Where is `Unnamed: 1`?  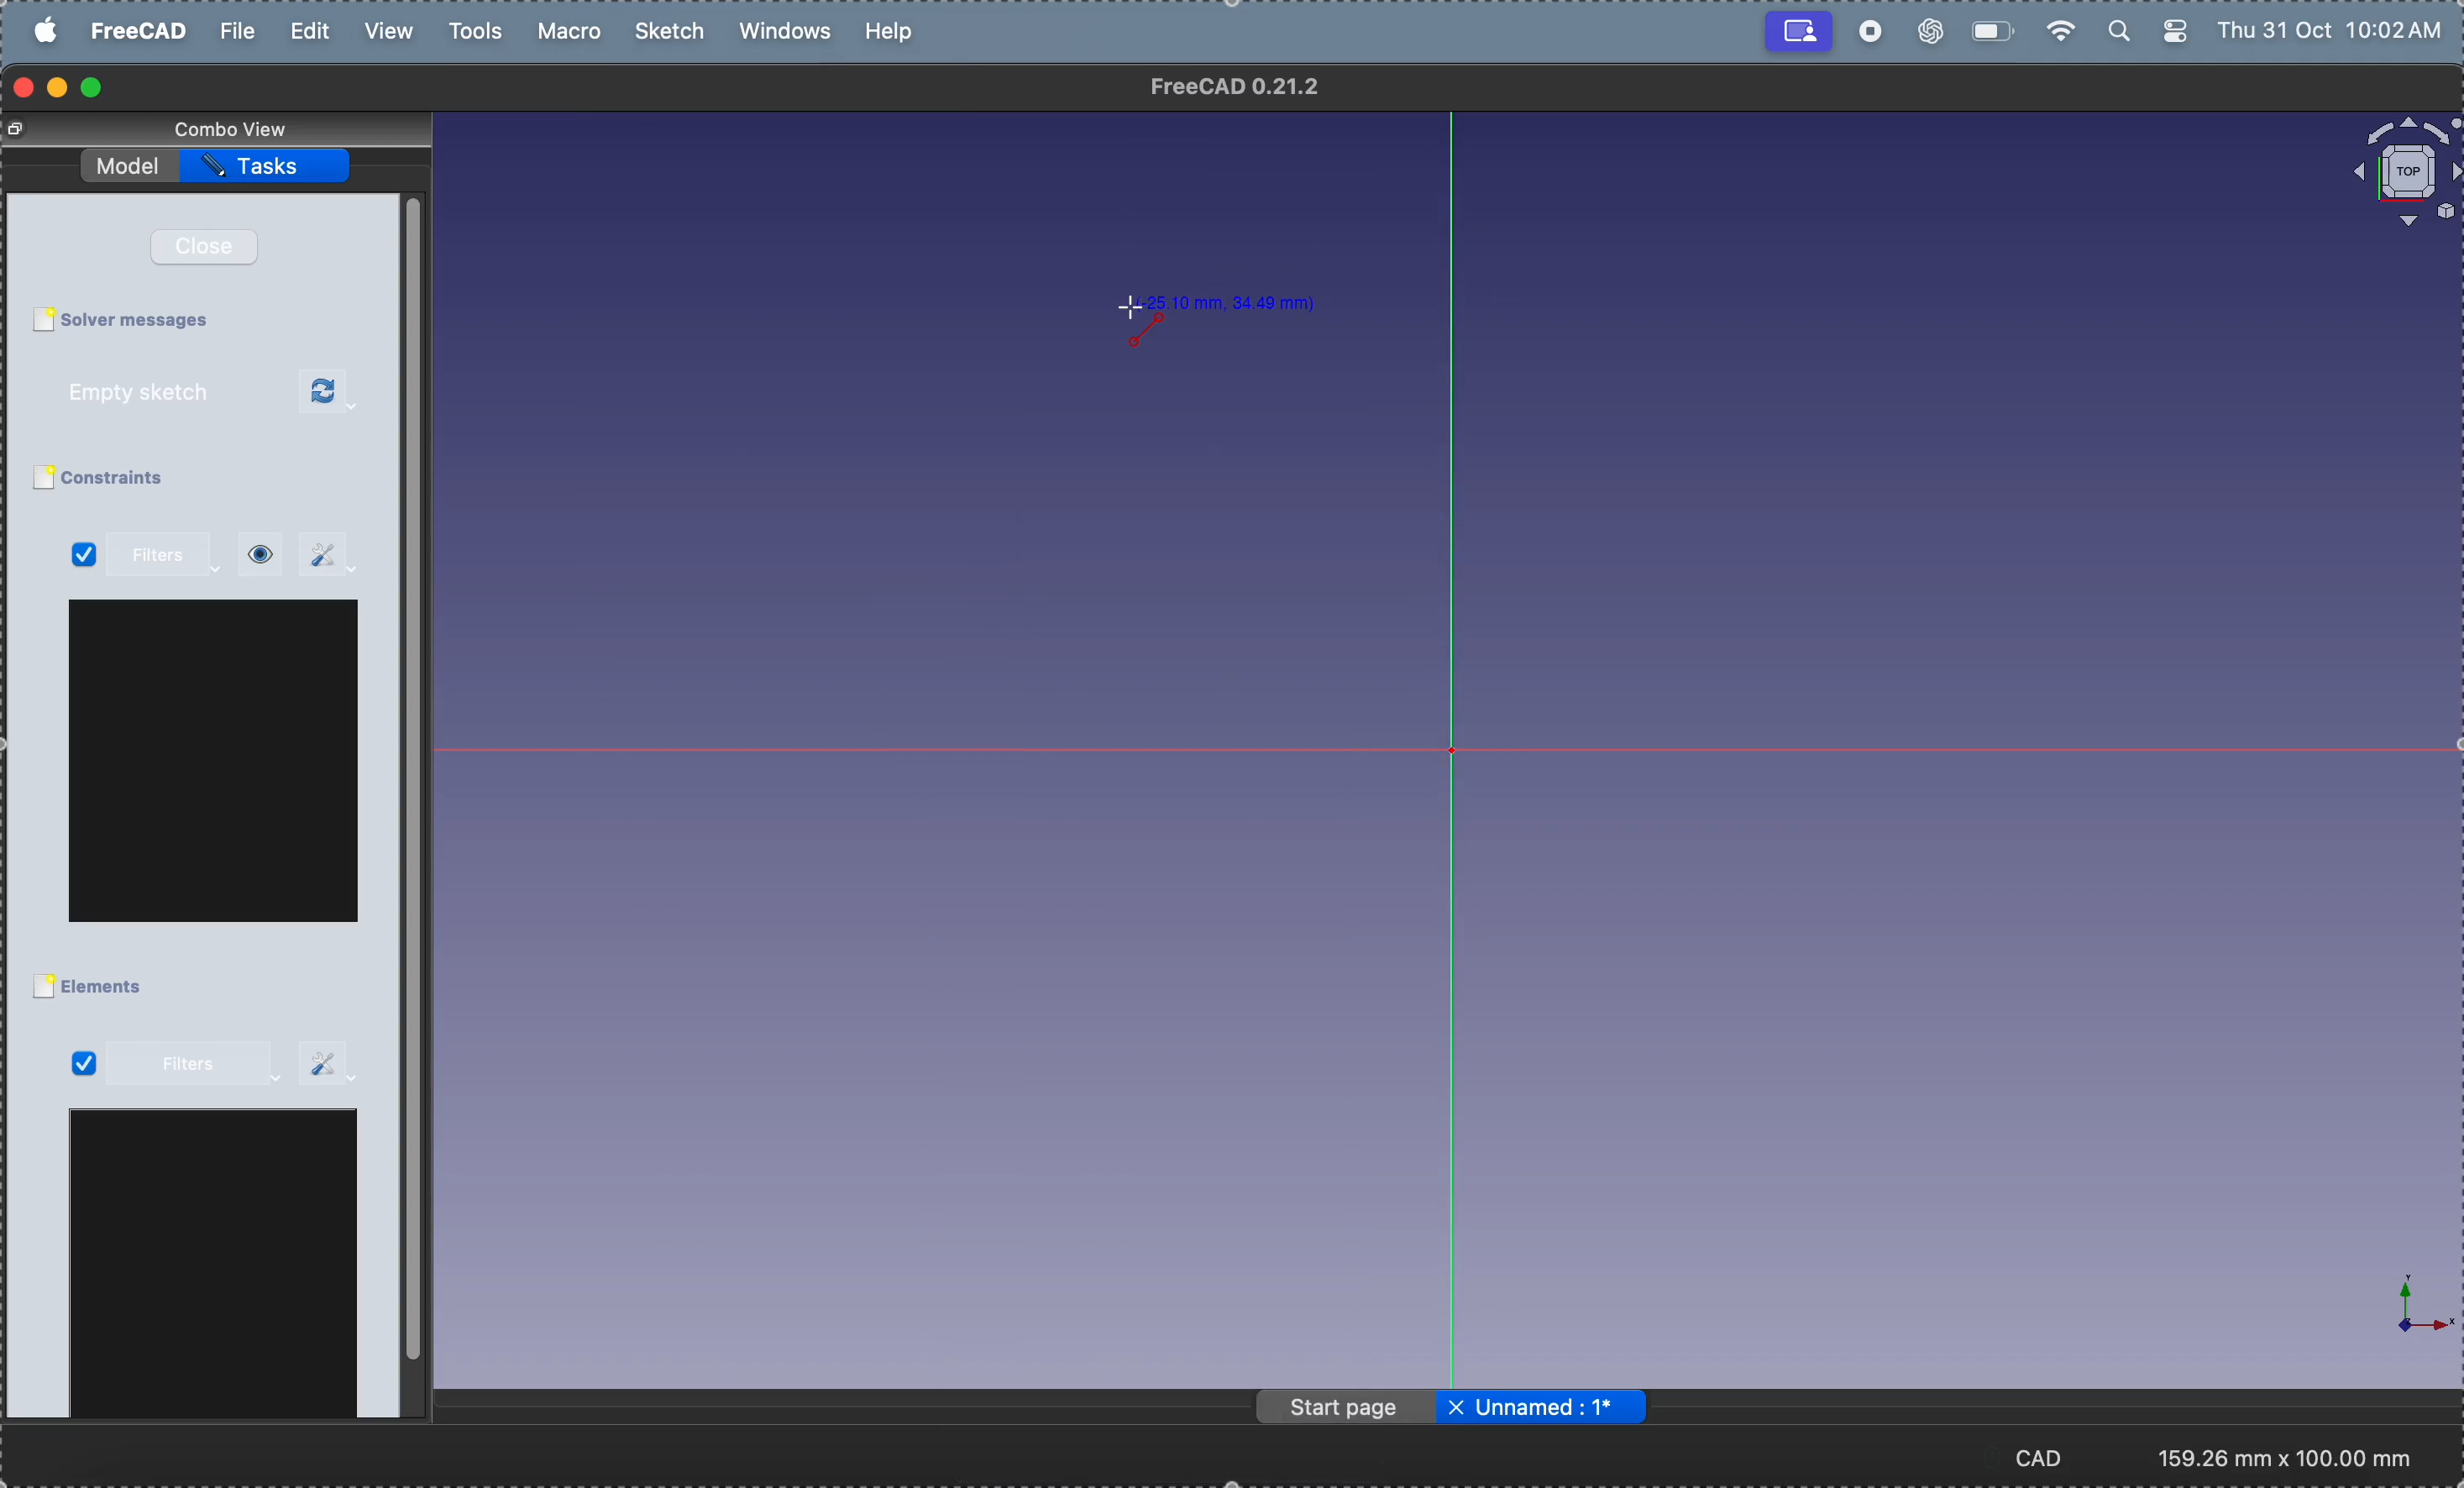
Unnamed: 1 is located at coordinates (1561, 1407).